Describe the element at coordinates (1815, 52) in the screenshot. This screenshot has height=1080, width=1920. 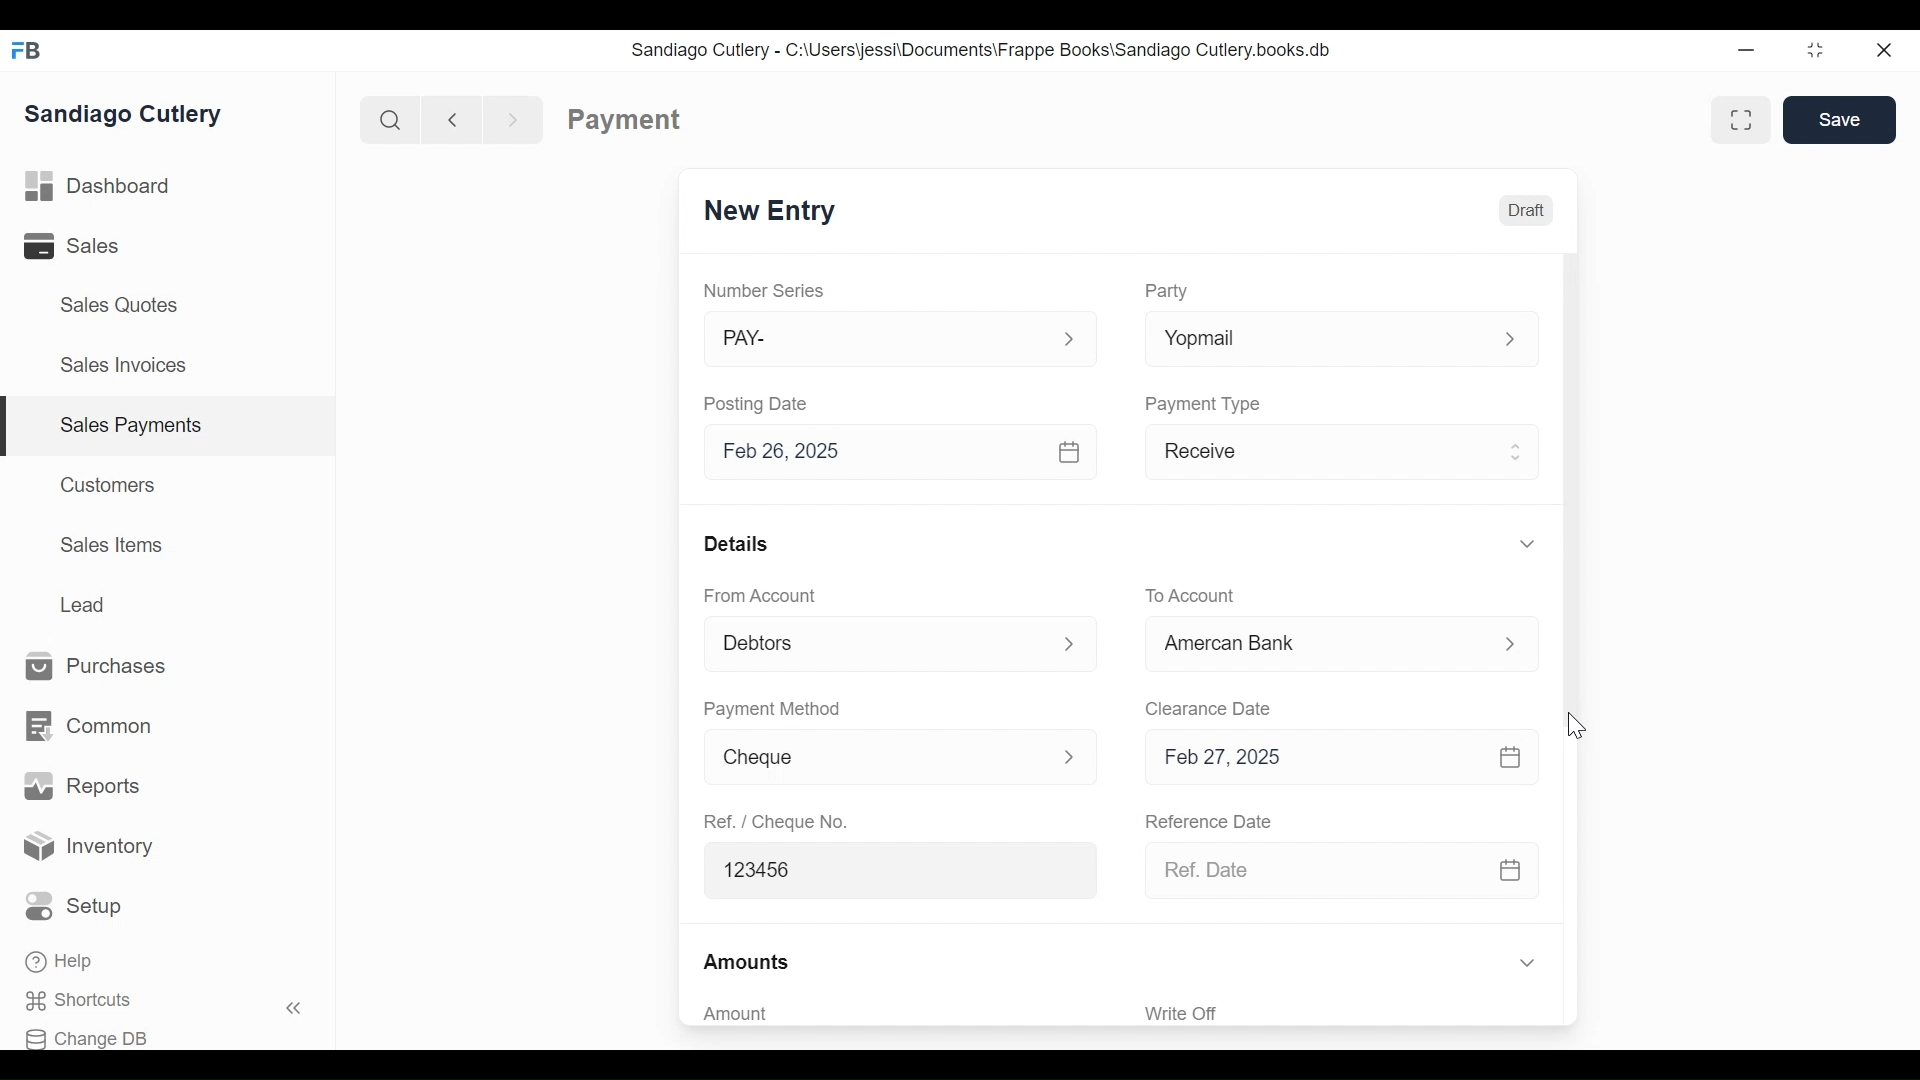
I see `Restore` at that location.